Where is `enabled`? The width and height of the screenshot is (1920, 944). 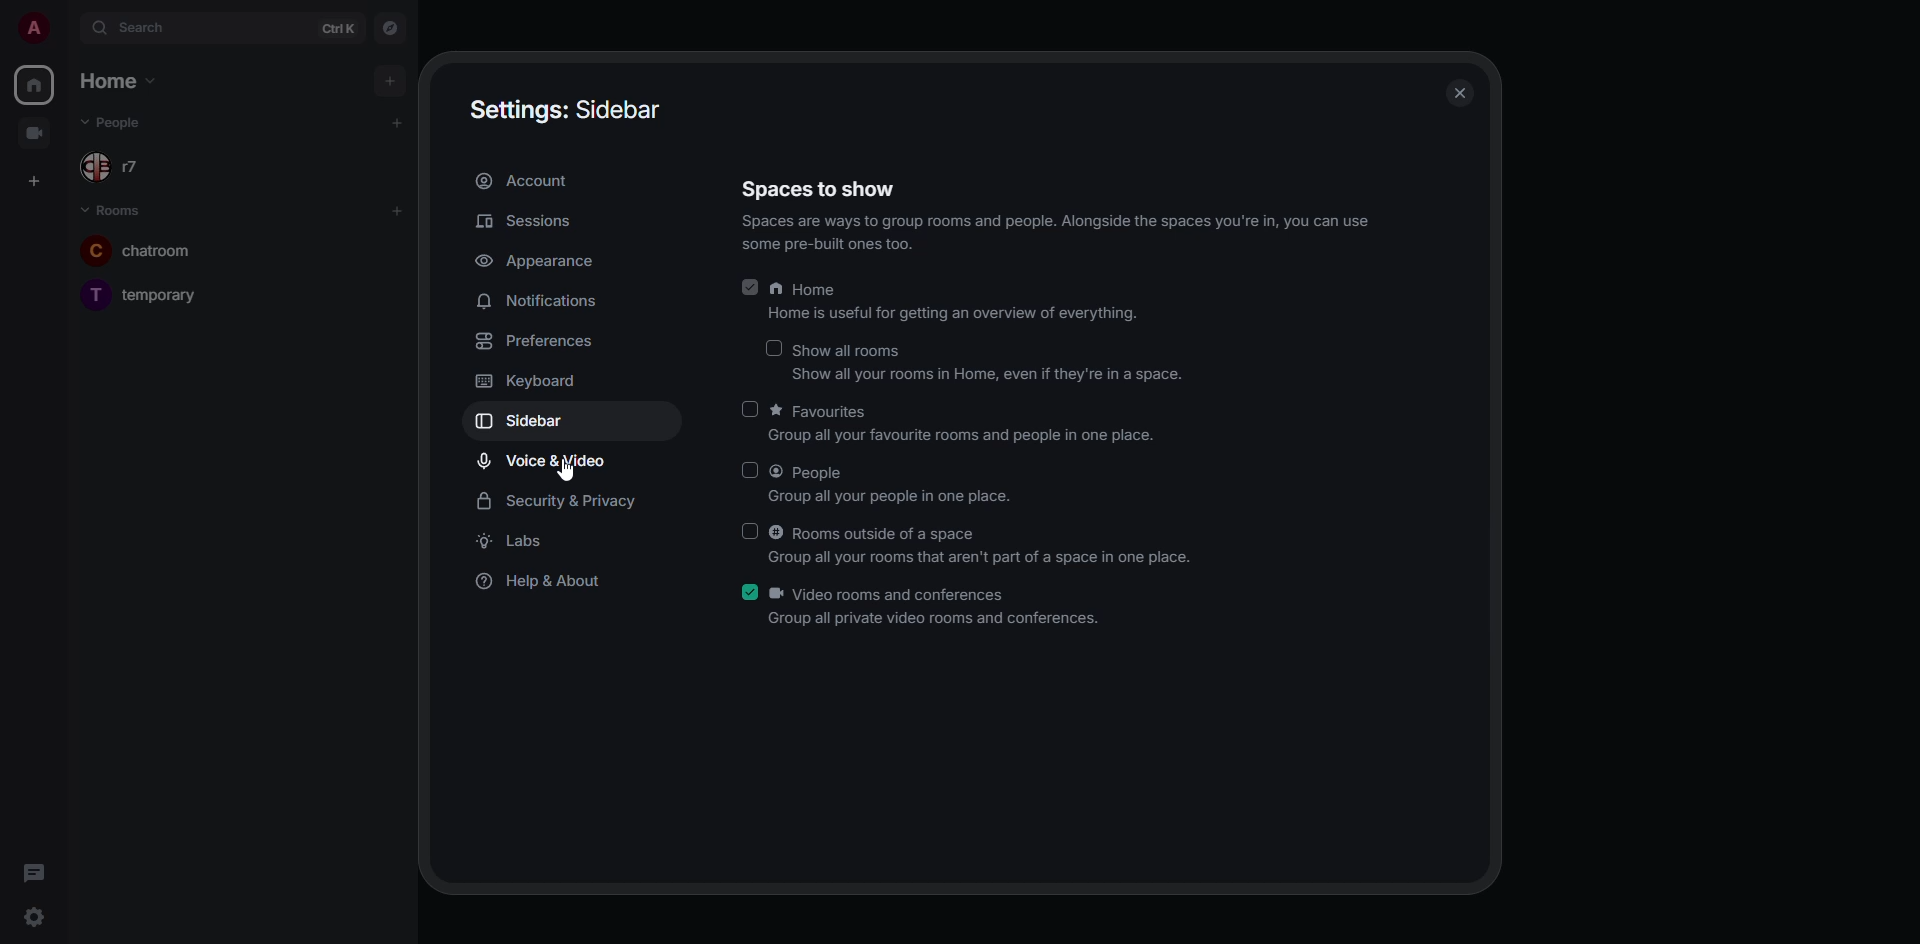 enabled is located at coordinates (750, 287).